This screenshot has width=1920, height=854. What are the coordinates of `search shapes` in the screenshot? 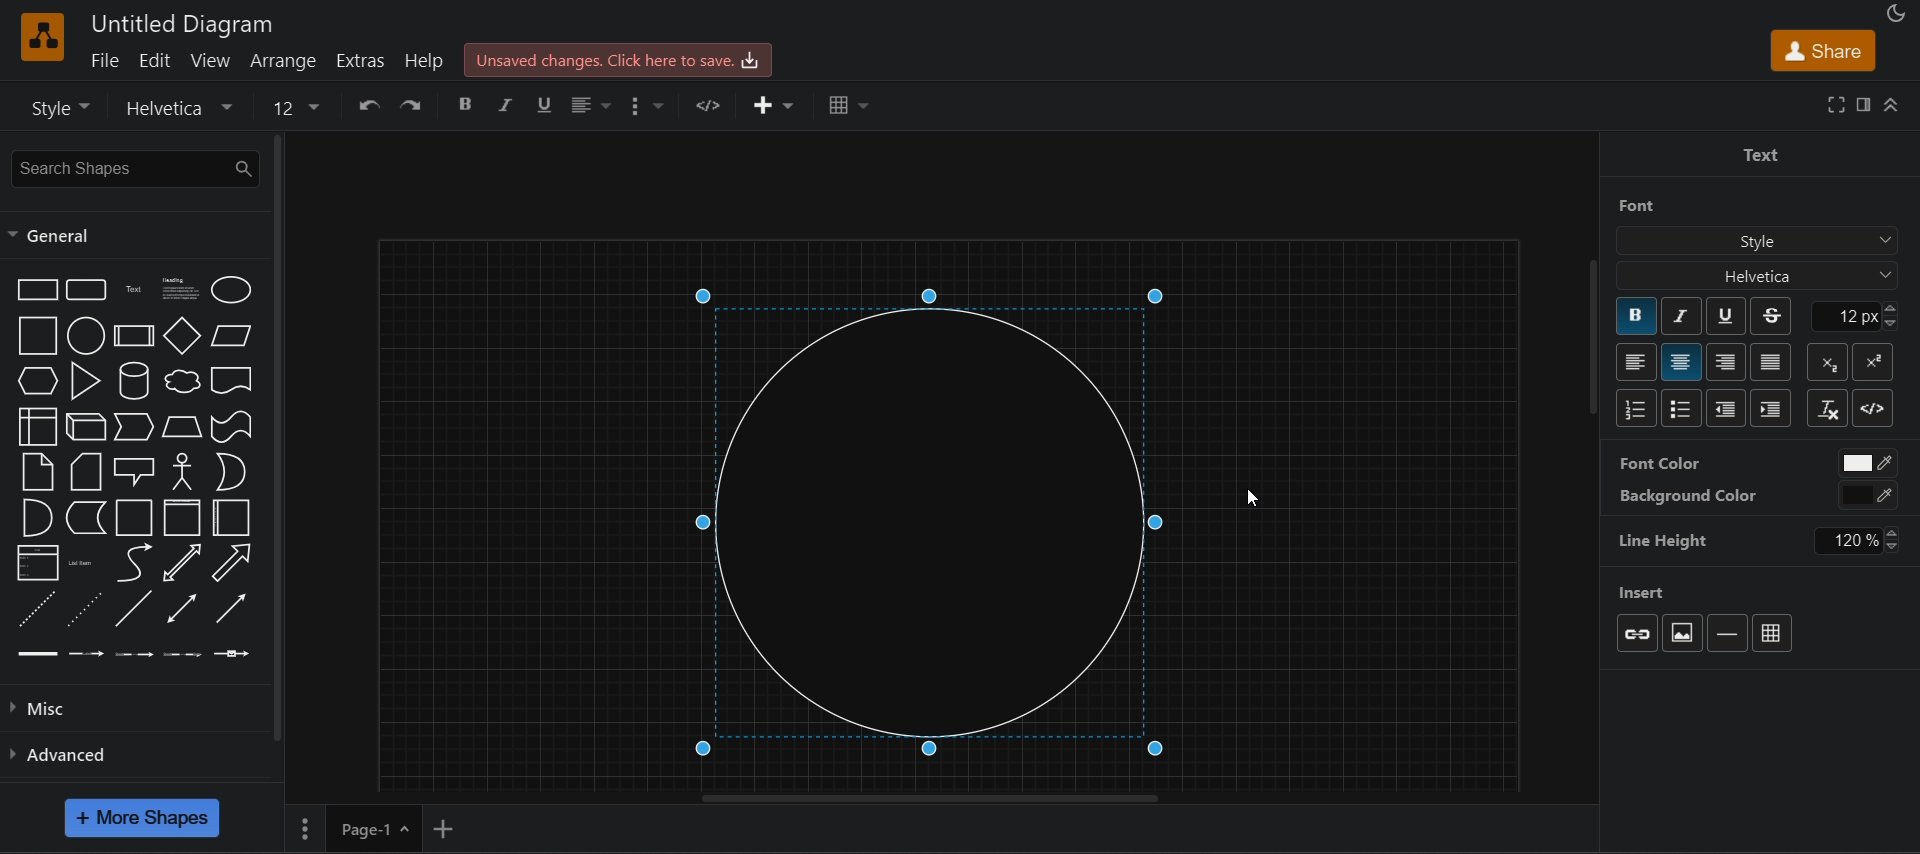 It's located at (129, 167).